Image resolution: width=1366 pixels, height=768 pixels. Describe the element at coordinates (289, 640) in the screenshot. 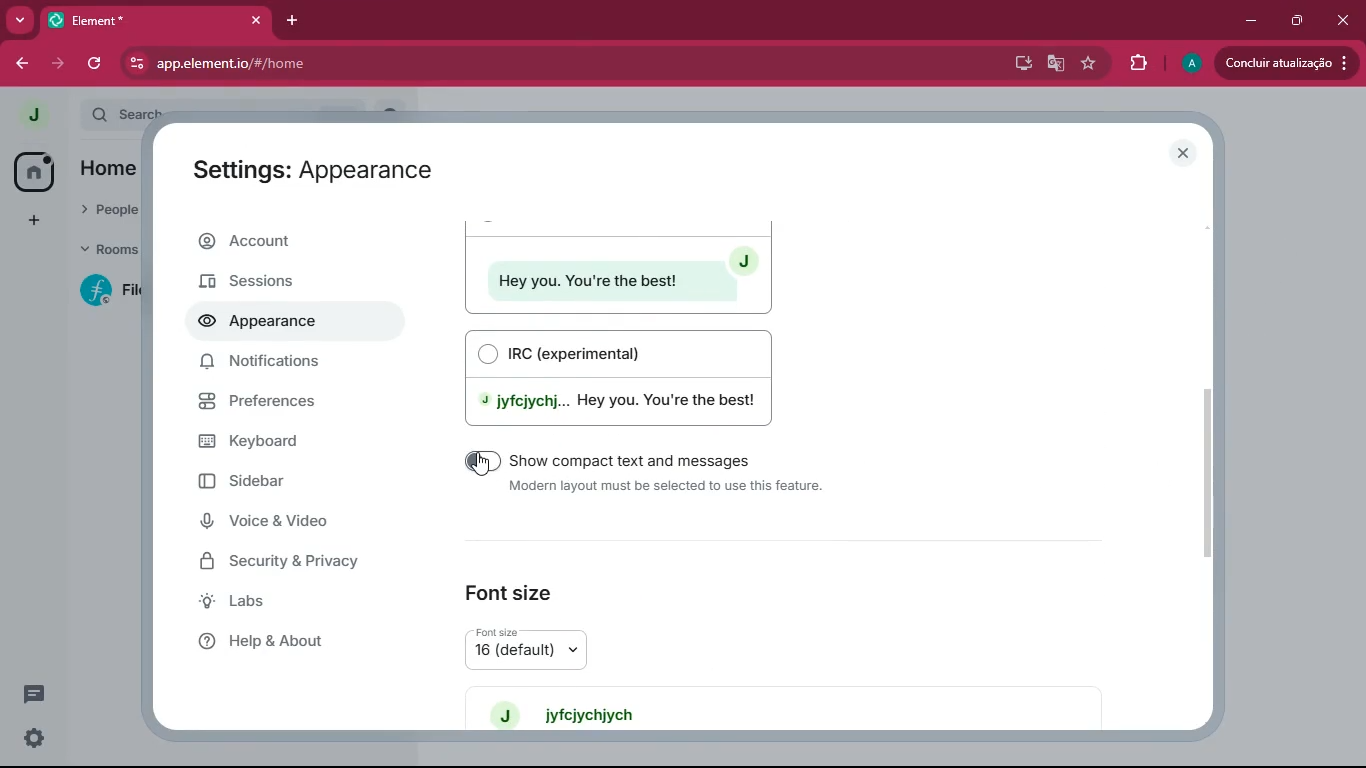

I see `help` at that location.